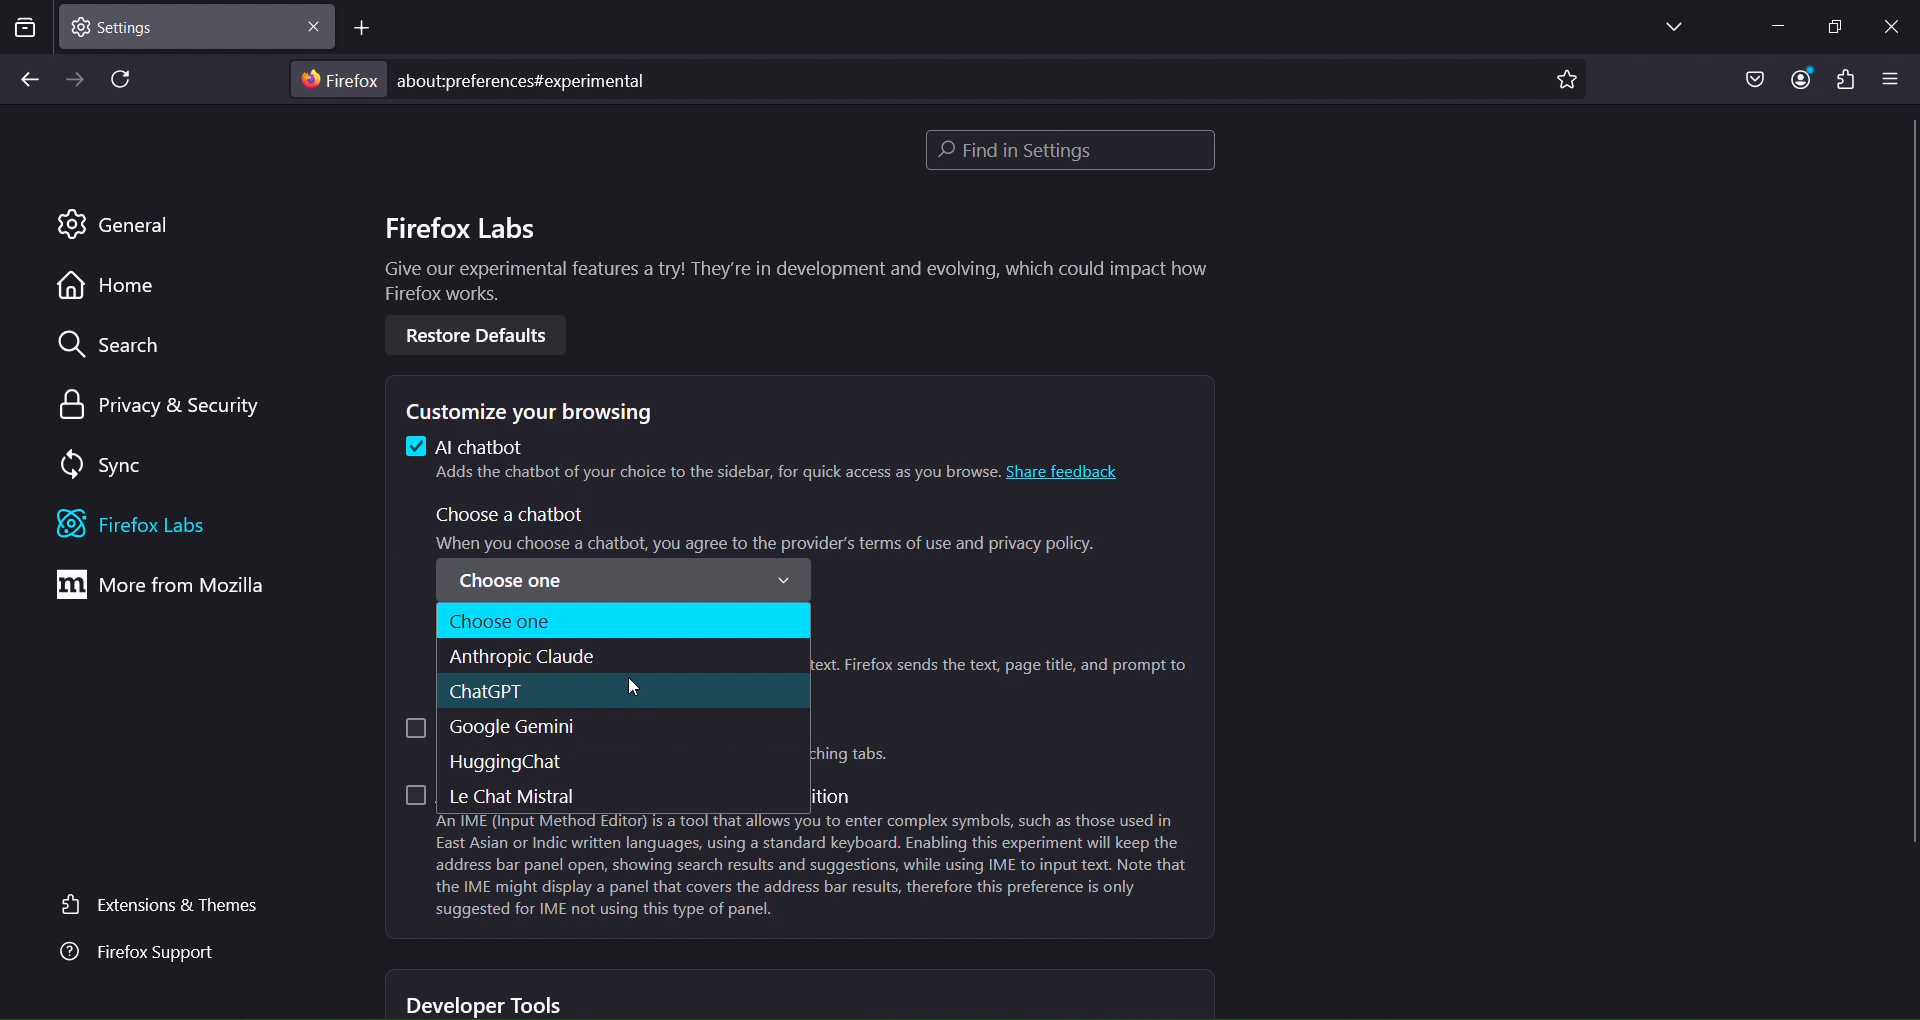 The width and height of the screenshot is (1920, 1020). I want to click on bookmark page, so click(1565, 82).